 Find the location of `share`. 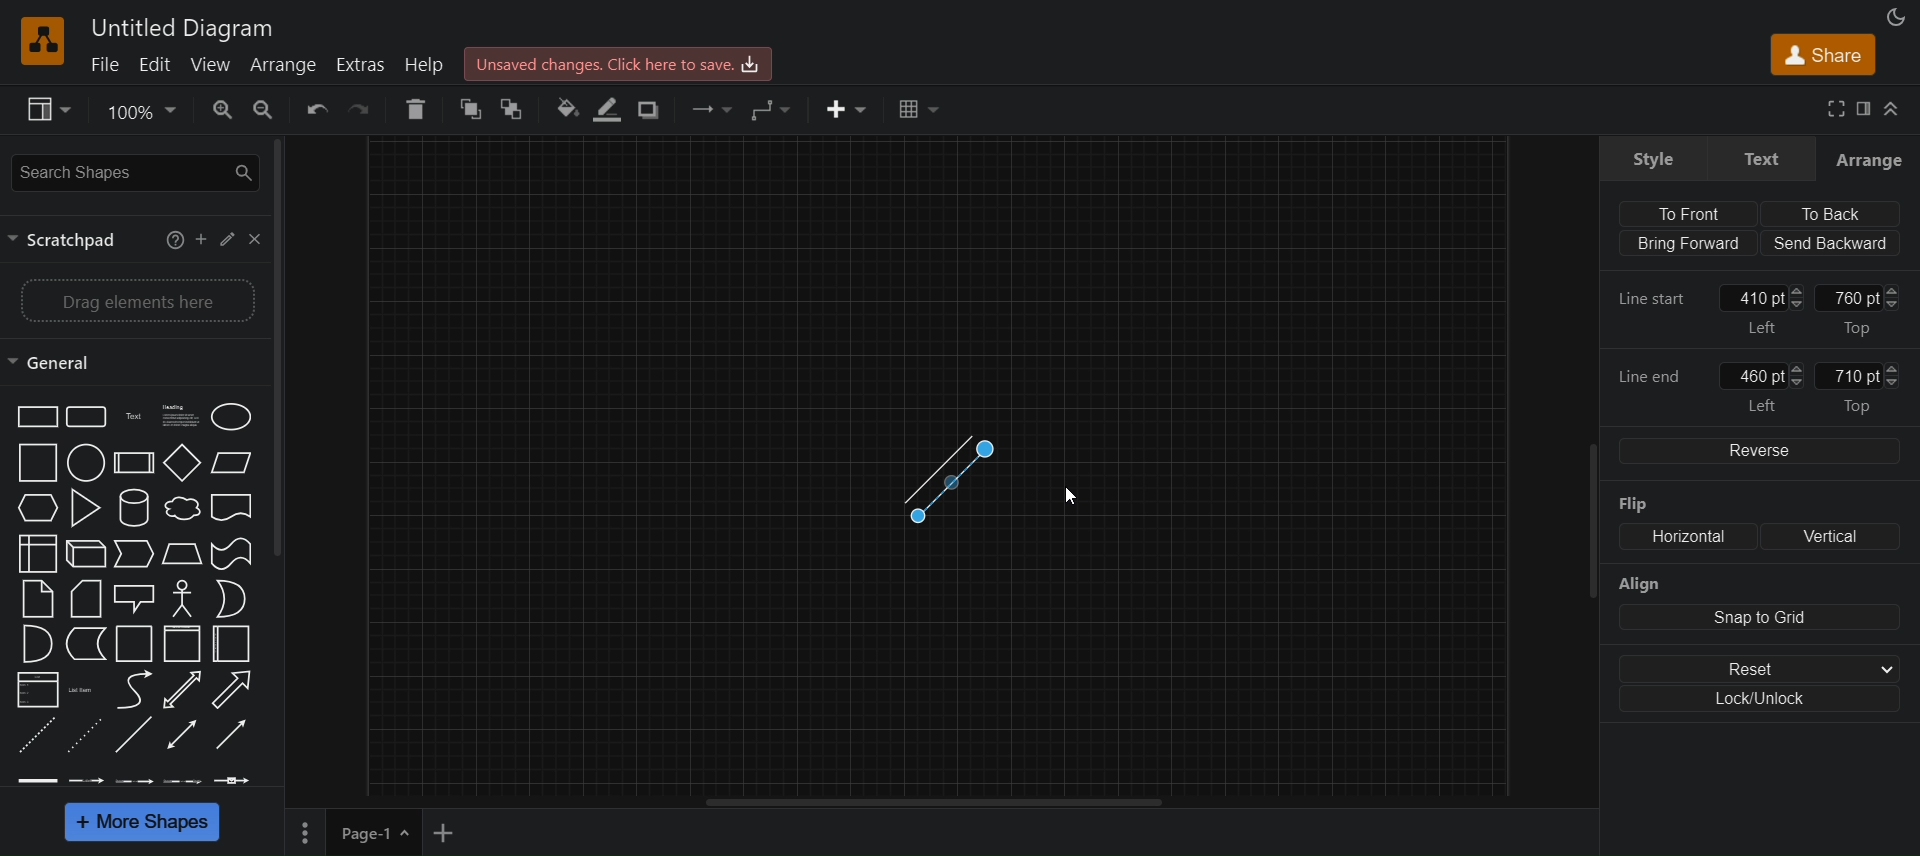

share is located at coordinates (1825, 58).